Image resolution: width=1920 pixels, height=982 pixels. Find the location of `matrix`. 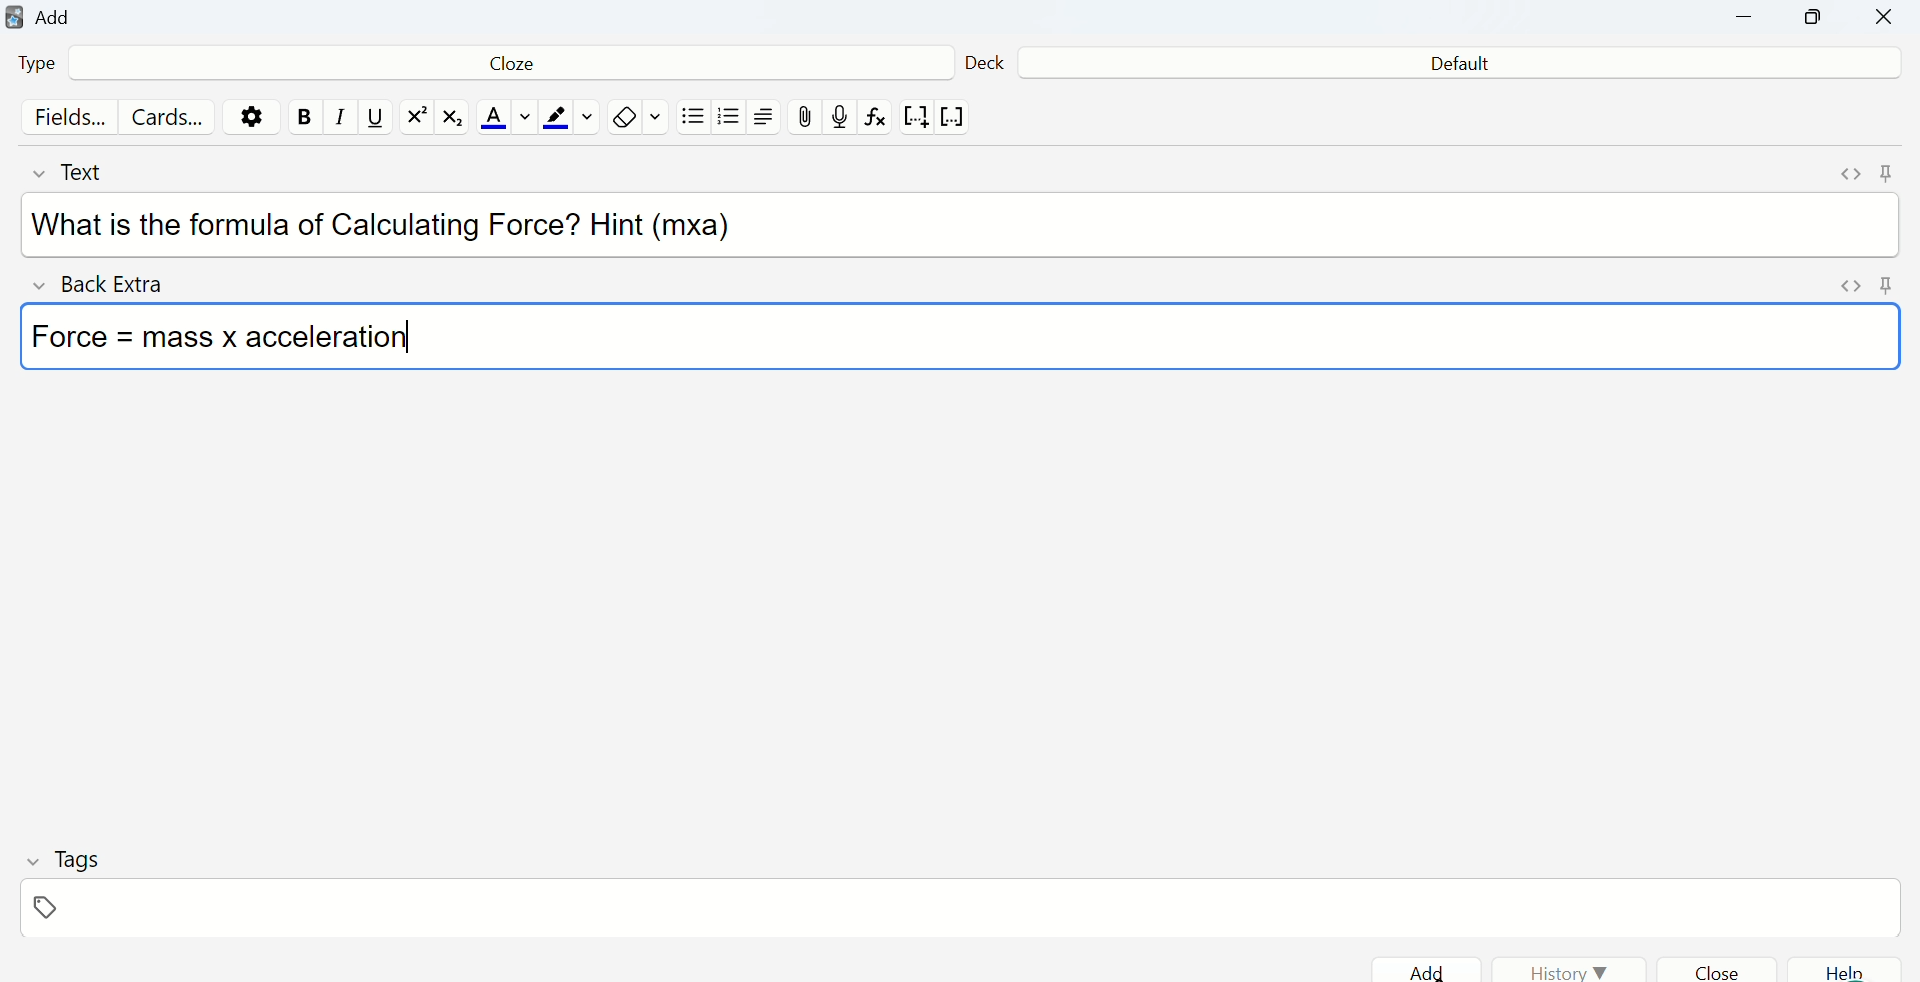

matrix is located at coordinates (454, 120).